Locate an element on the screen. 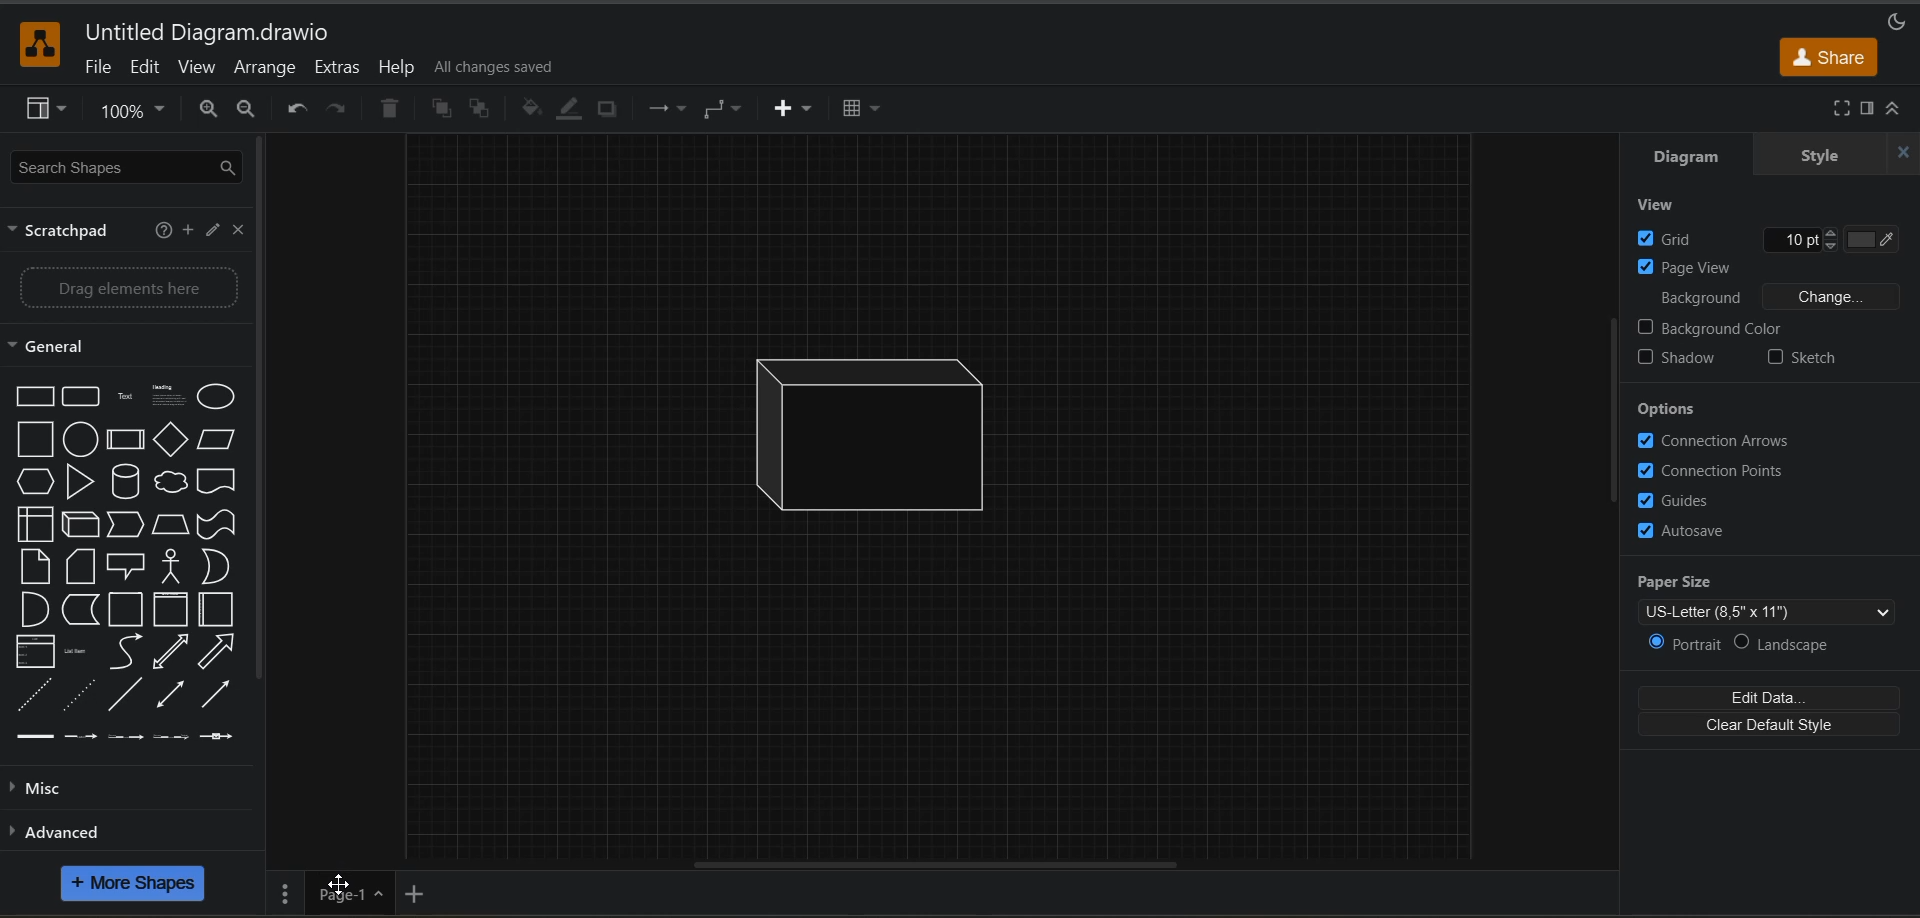 Image resolution: width=1920 pixels, height=918 pixels. arrange is located at coordinates (271, 70).